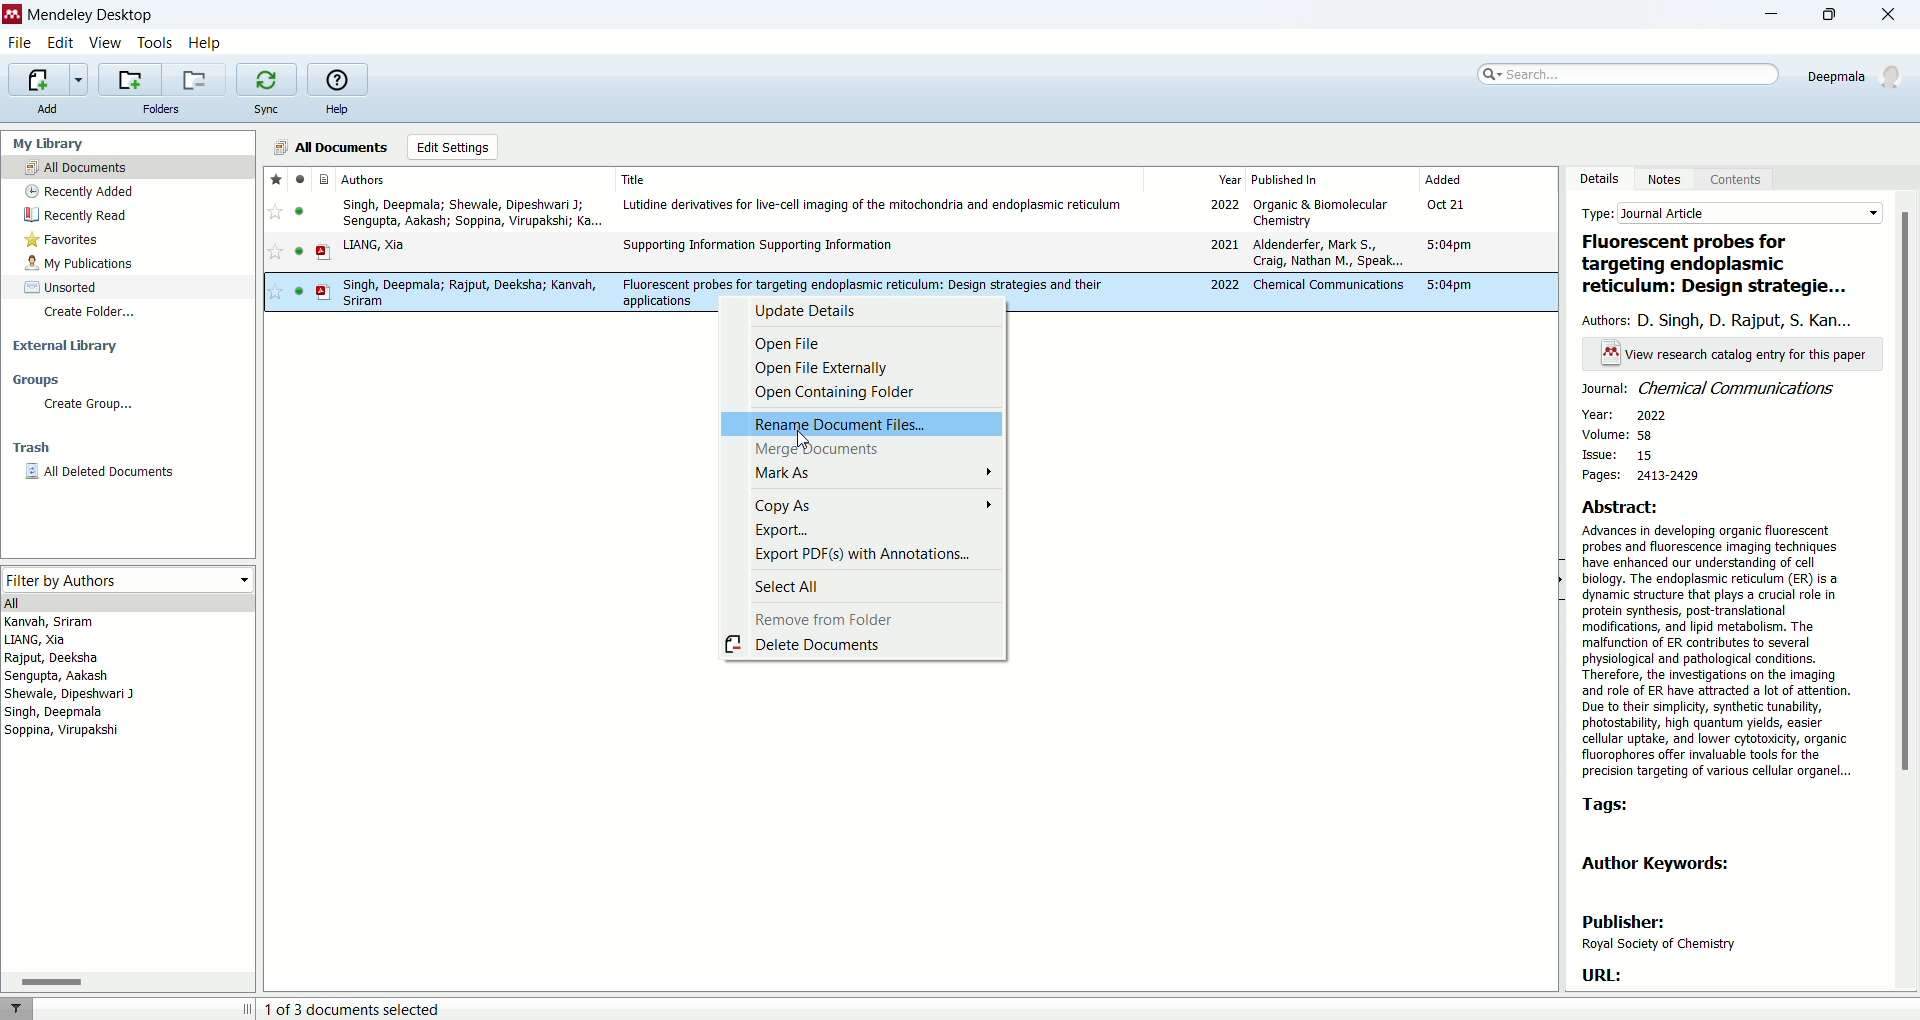 The width and height of the screenshot is (1920, 1020). I want to click on import, so click(48, 79).